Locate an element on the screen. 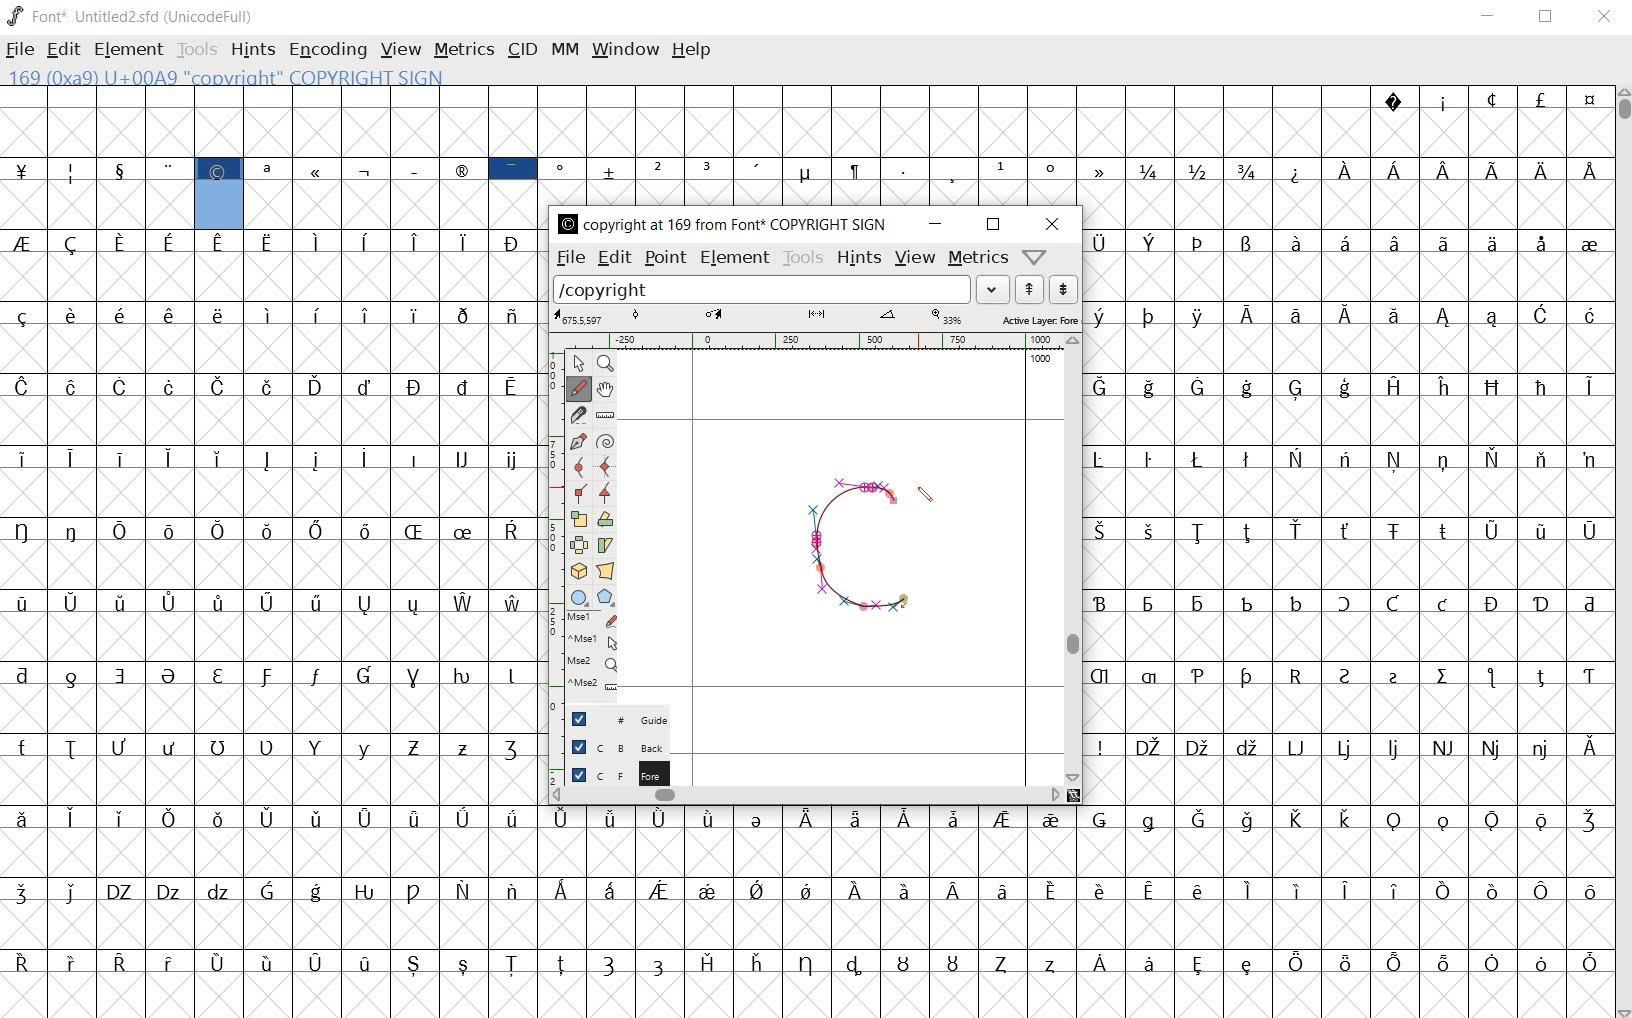 The width and height of the screenshot is (1632, 1018). Add a corner point is located at coordinates (583, 492).